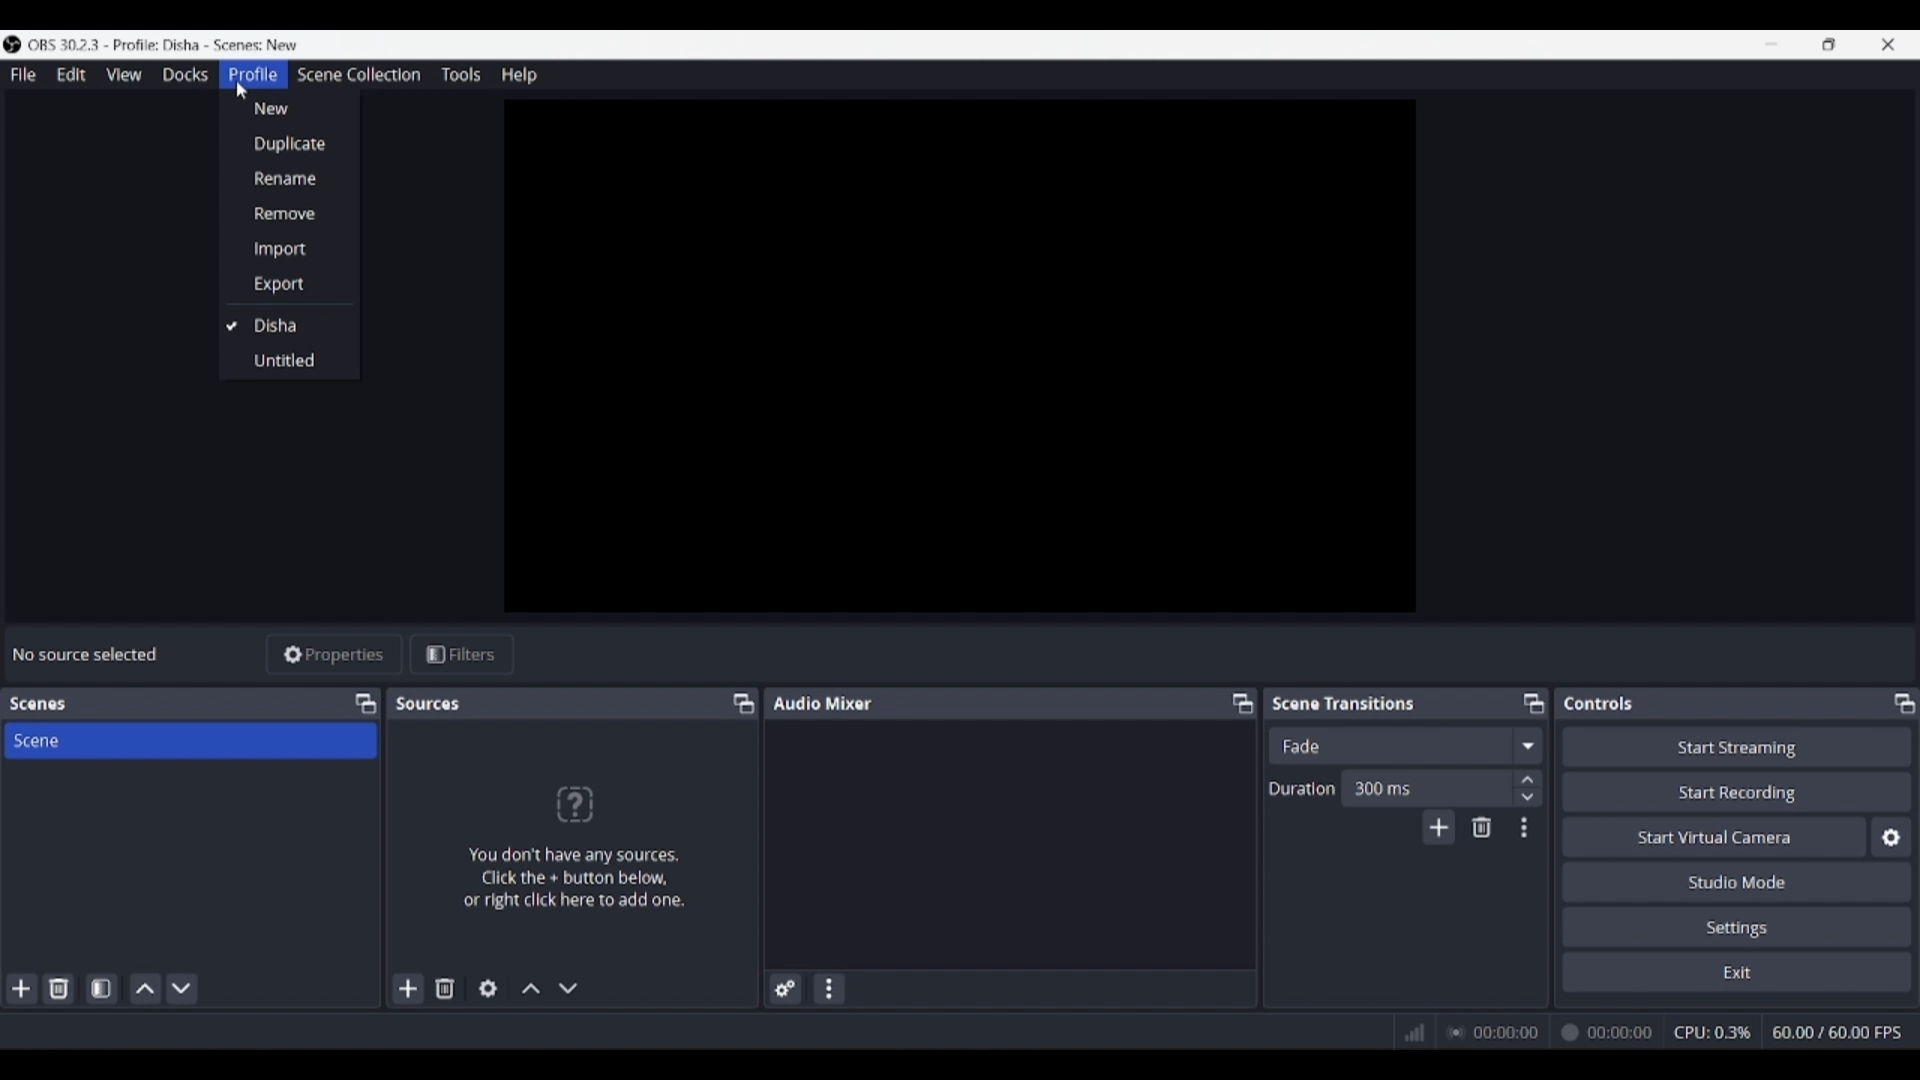 The height and width of the screenshot is (1080, 1920). I want to click on Audio mixer menu, so click(828, 989).